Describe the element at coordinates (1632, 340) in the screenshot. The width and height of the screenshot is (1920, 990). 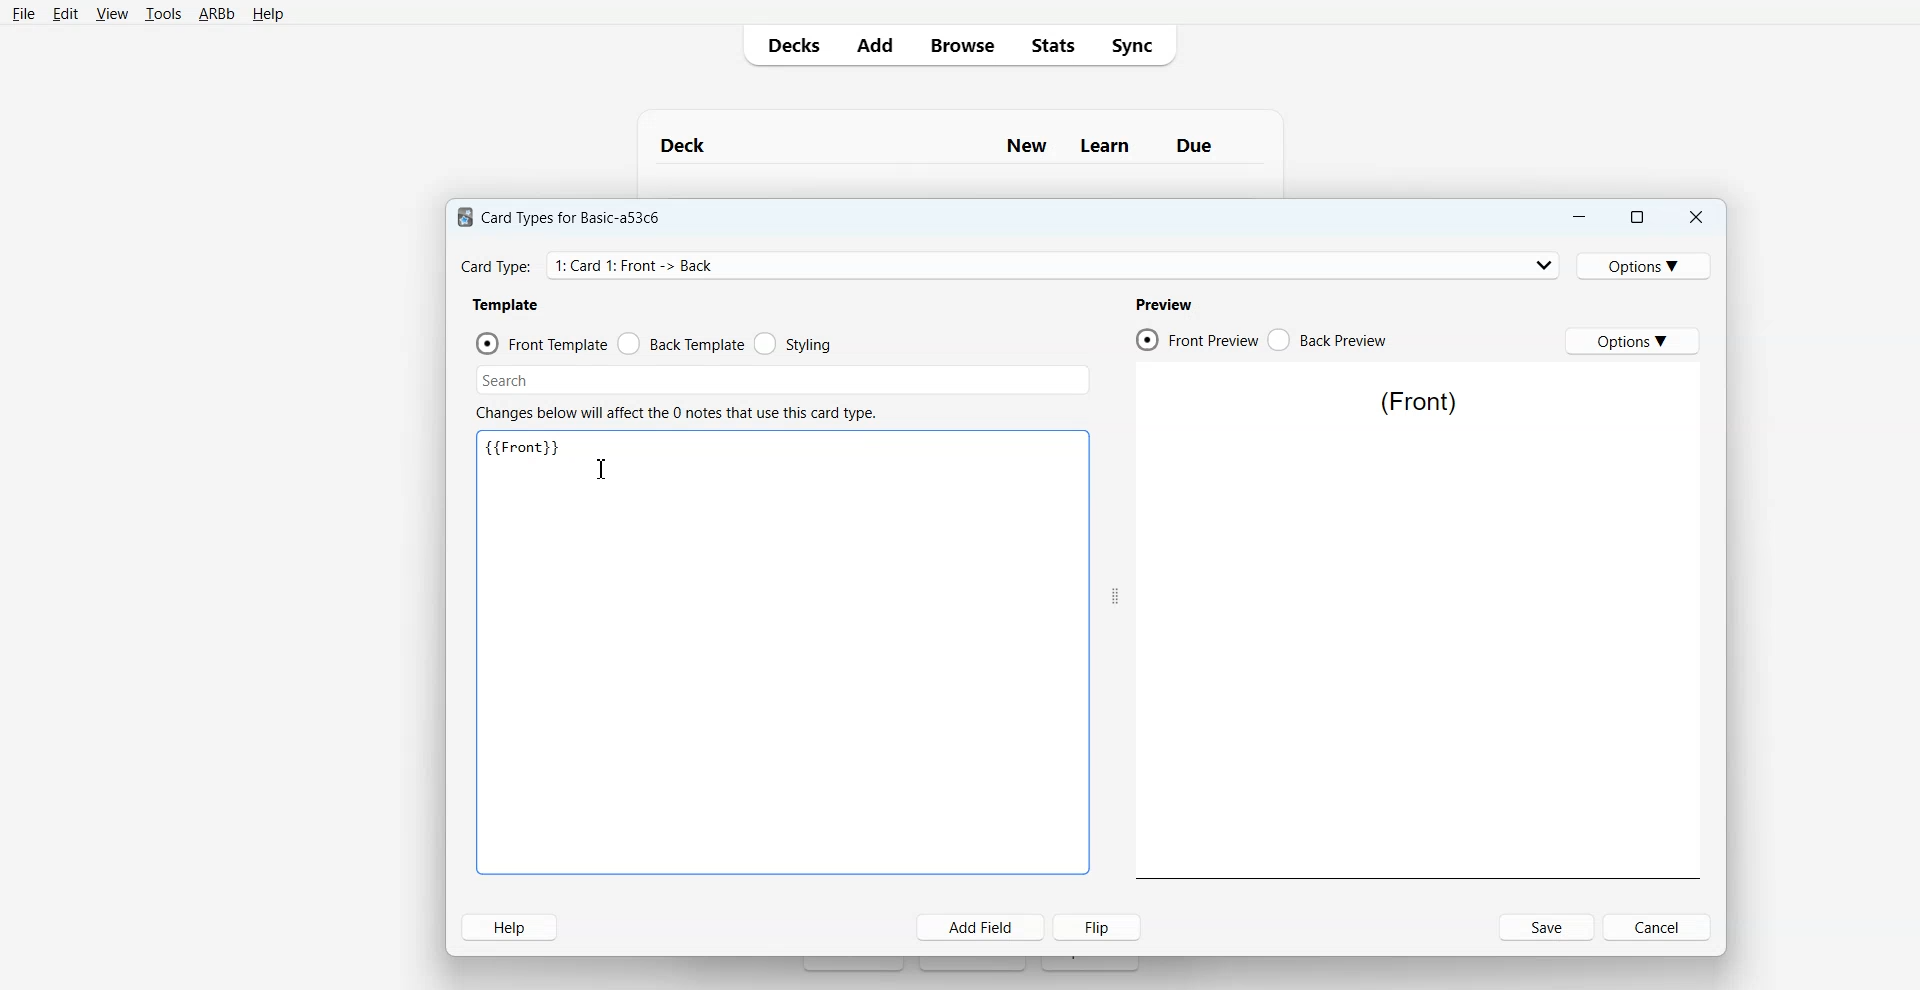
I see `Options` at that location.